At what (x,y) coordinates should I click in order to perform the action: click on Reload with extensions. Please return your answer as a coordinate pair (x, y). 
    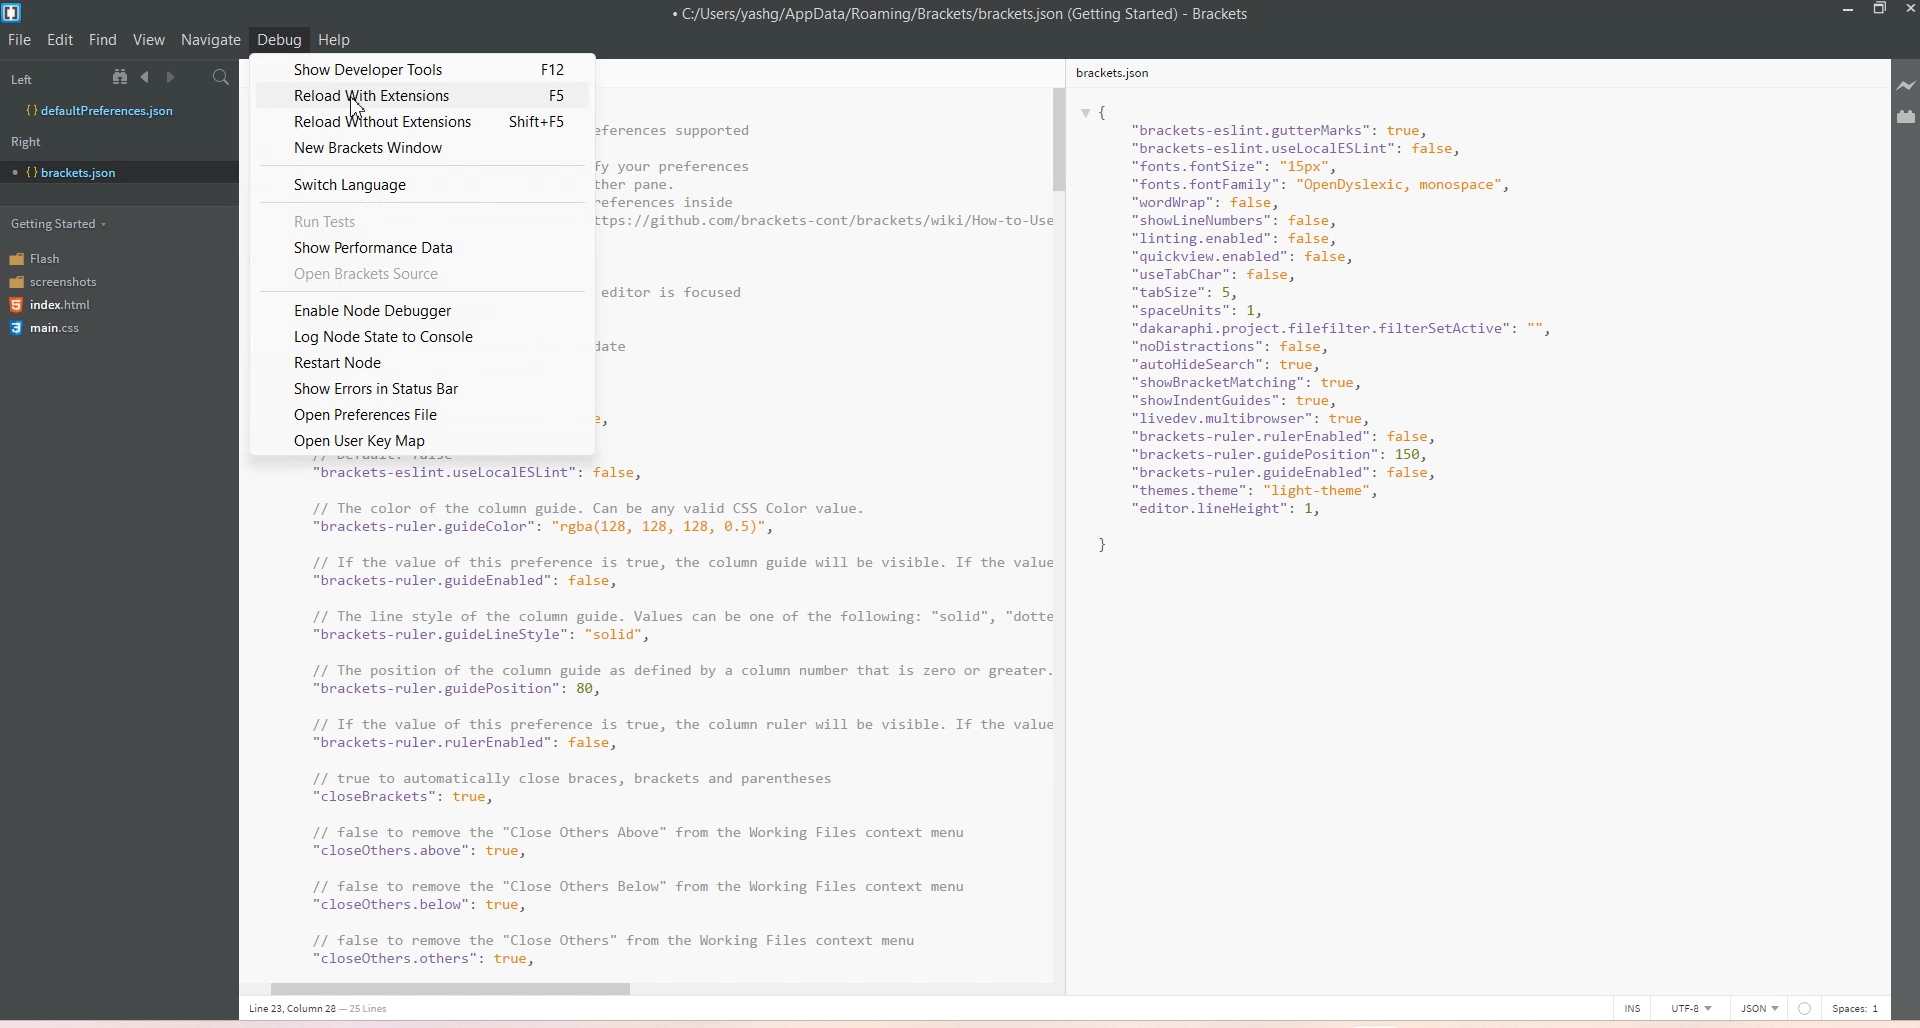
    Looking at the image, I should click on (422, 94).